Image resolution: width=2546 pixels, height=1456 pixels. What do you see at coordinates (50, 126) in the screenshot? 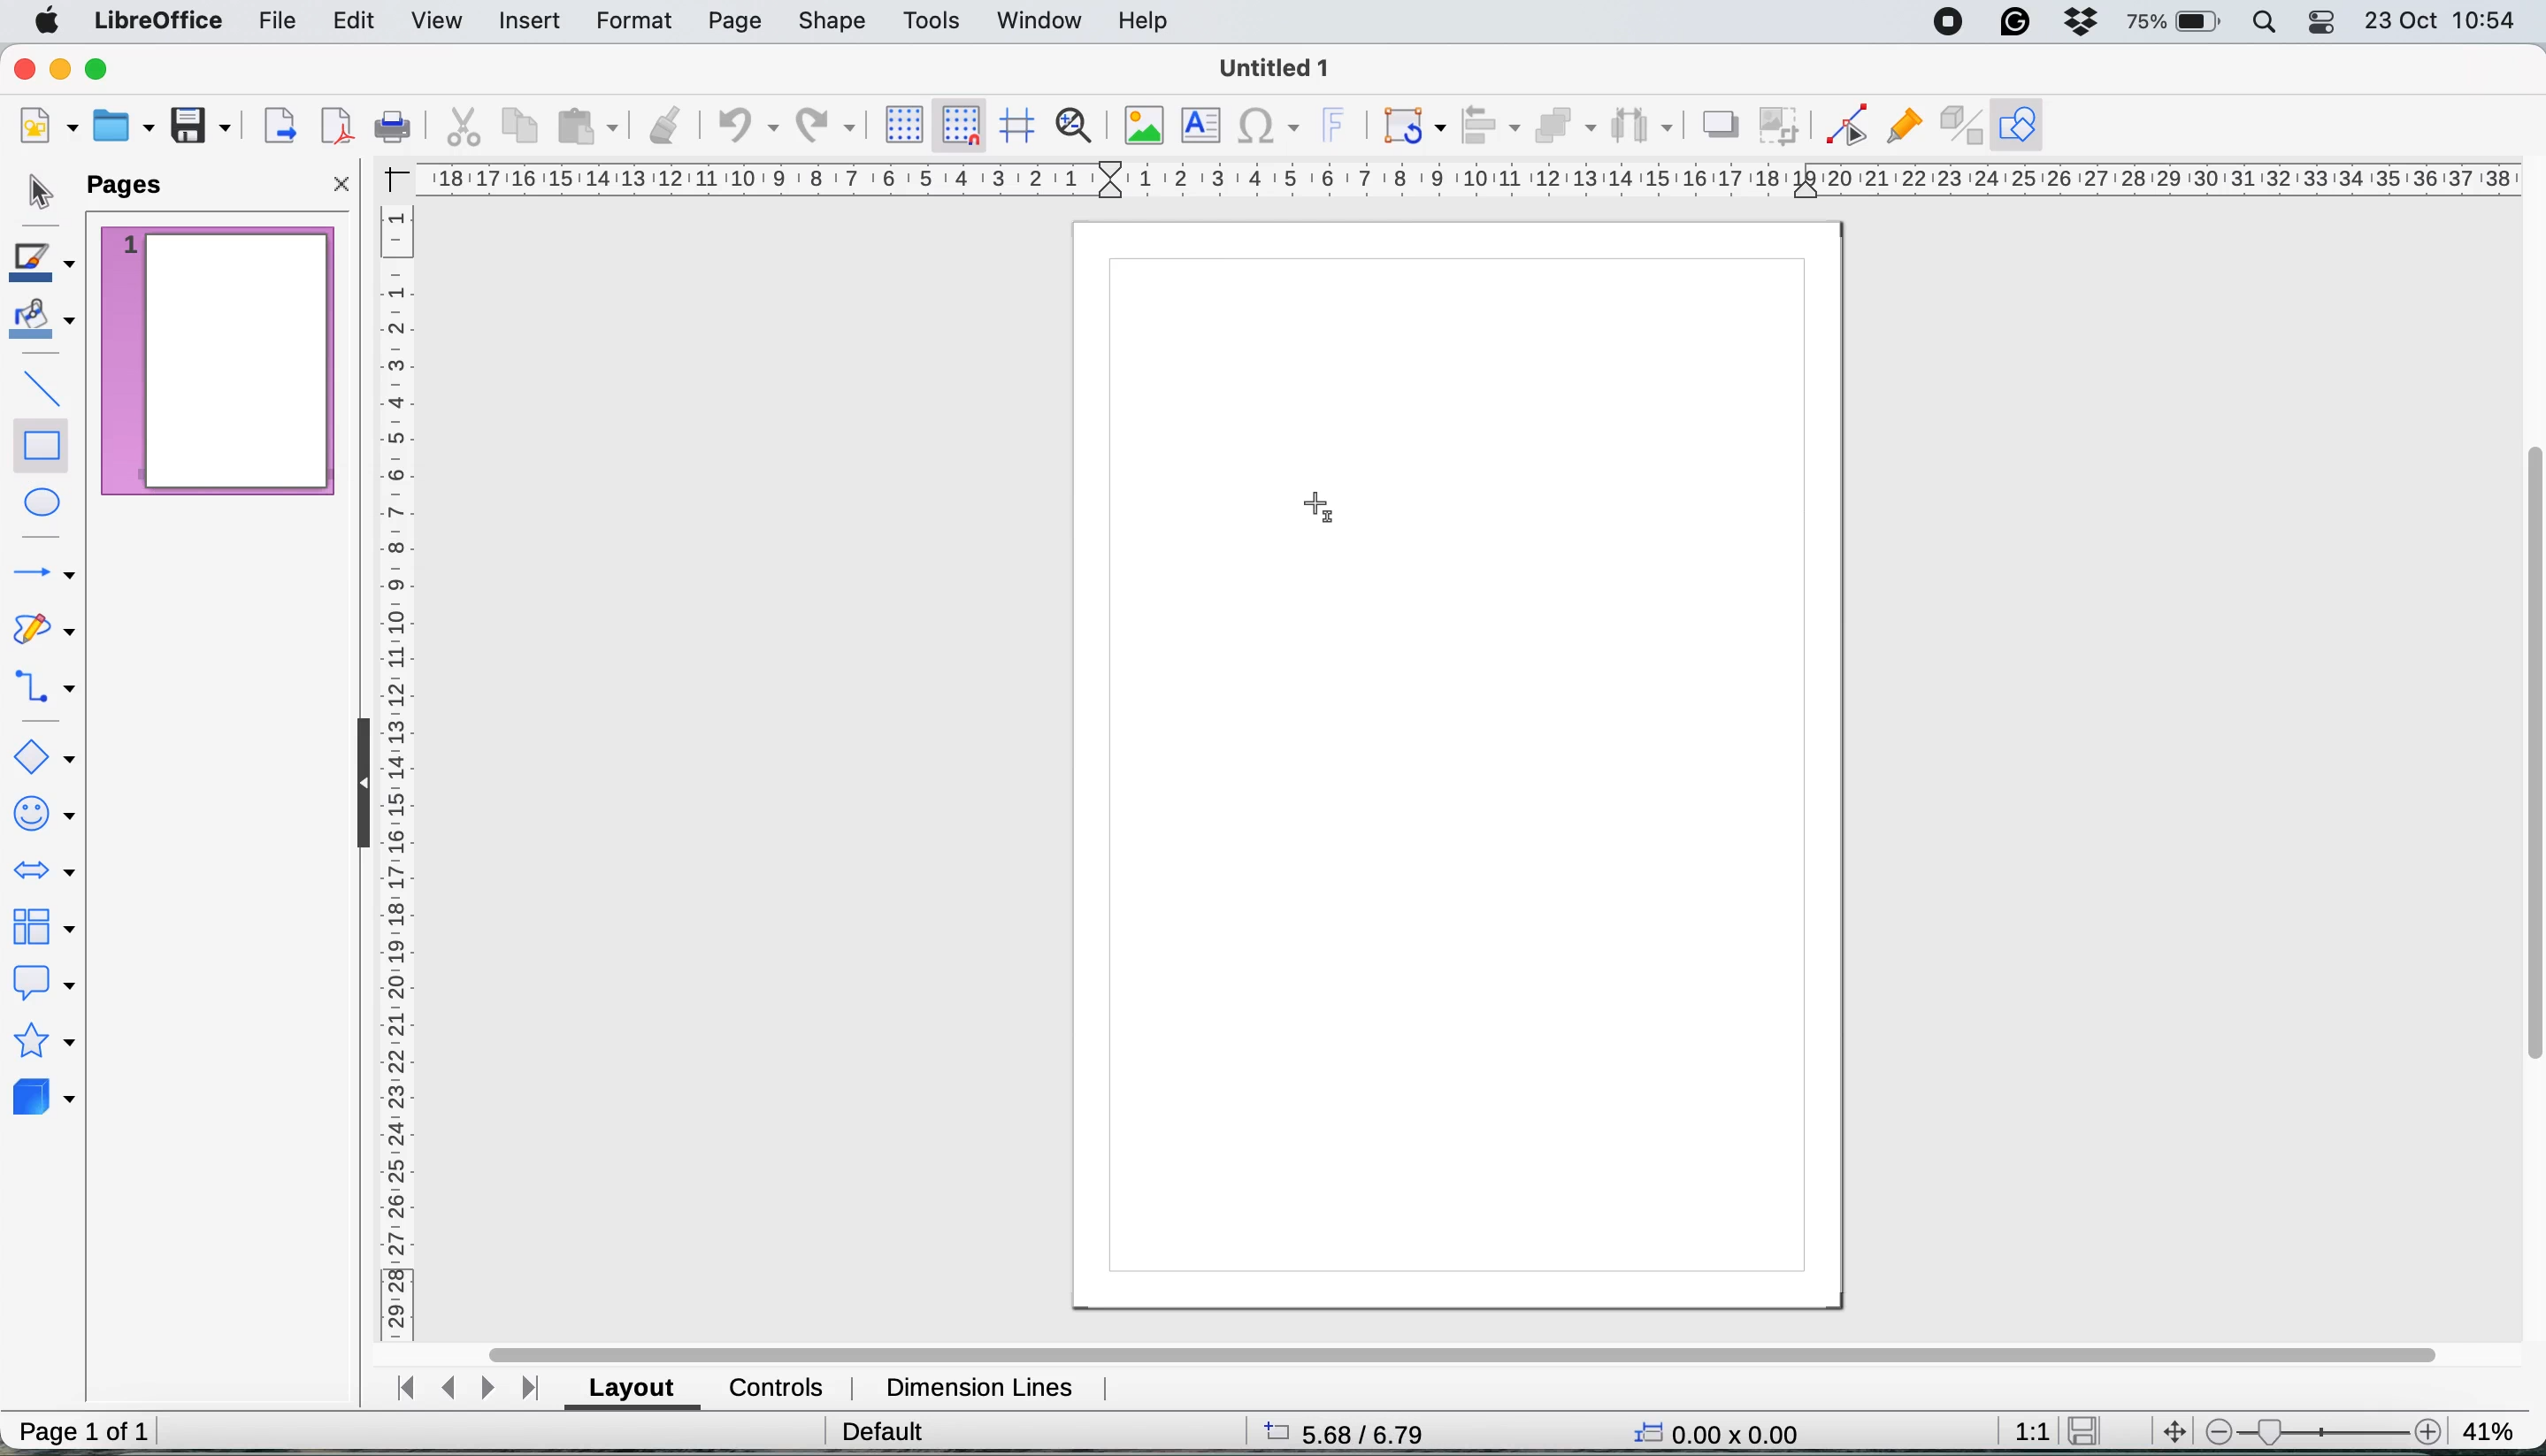
I see `new` at bounding box center [50, 126].